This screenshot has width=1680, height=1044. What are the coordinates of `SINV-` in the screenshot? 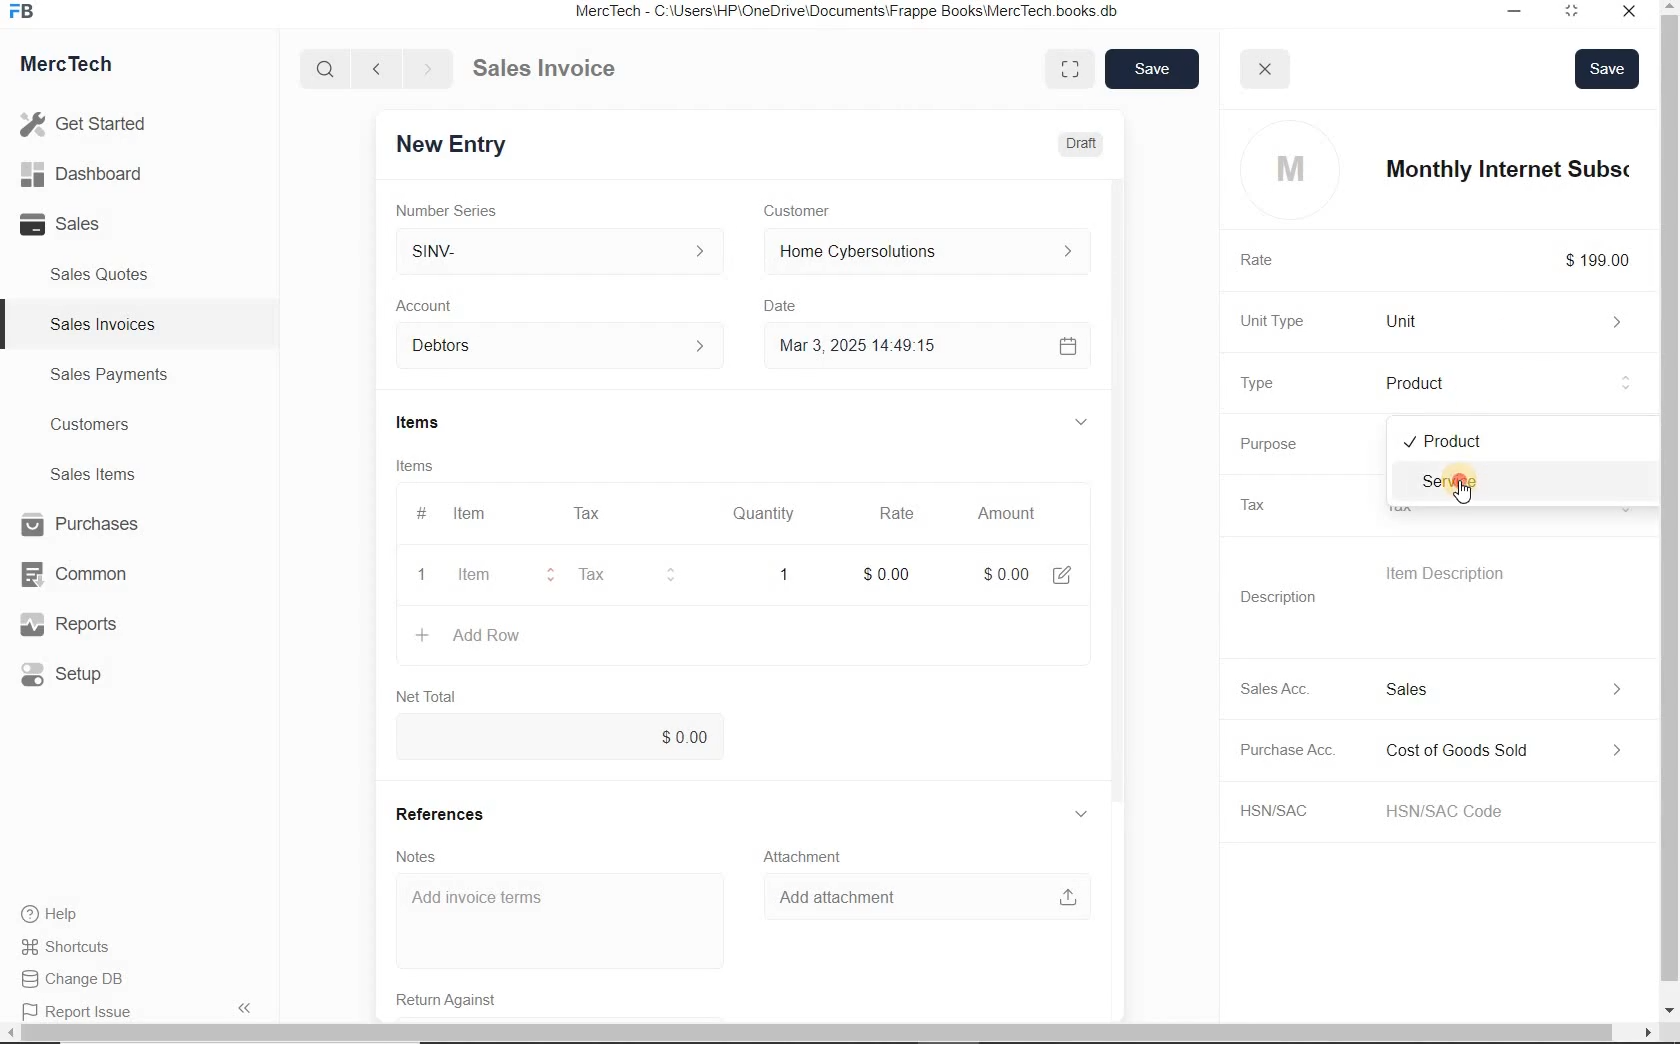 It's located at (570, 251).